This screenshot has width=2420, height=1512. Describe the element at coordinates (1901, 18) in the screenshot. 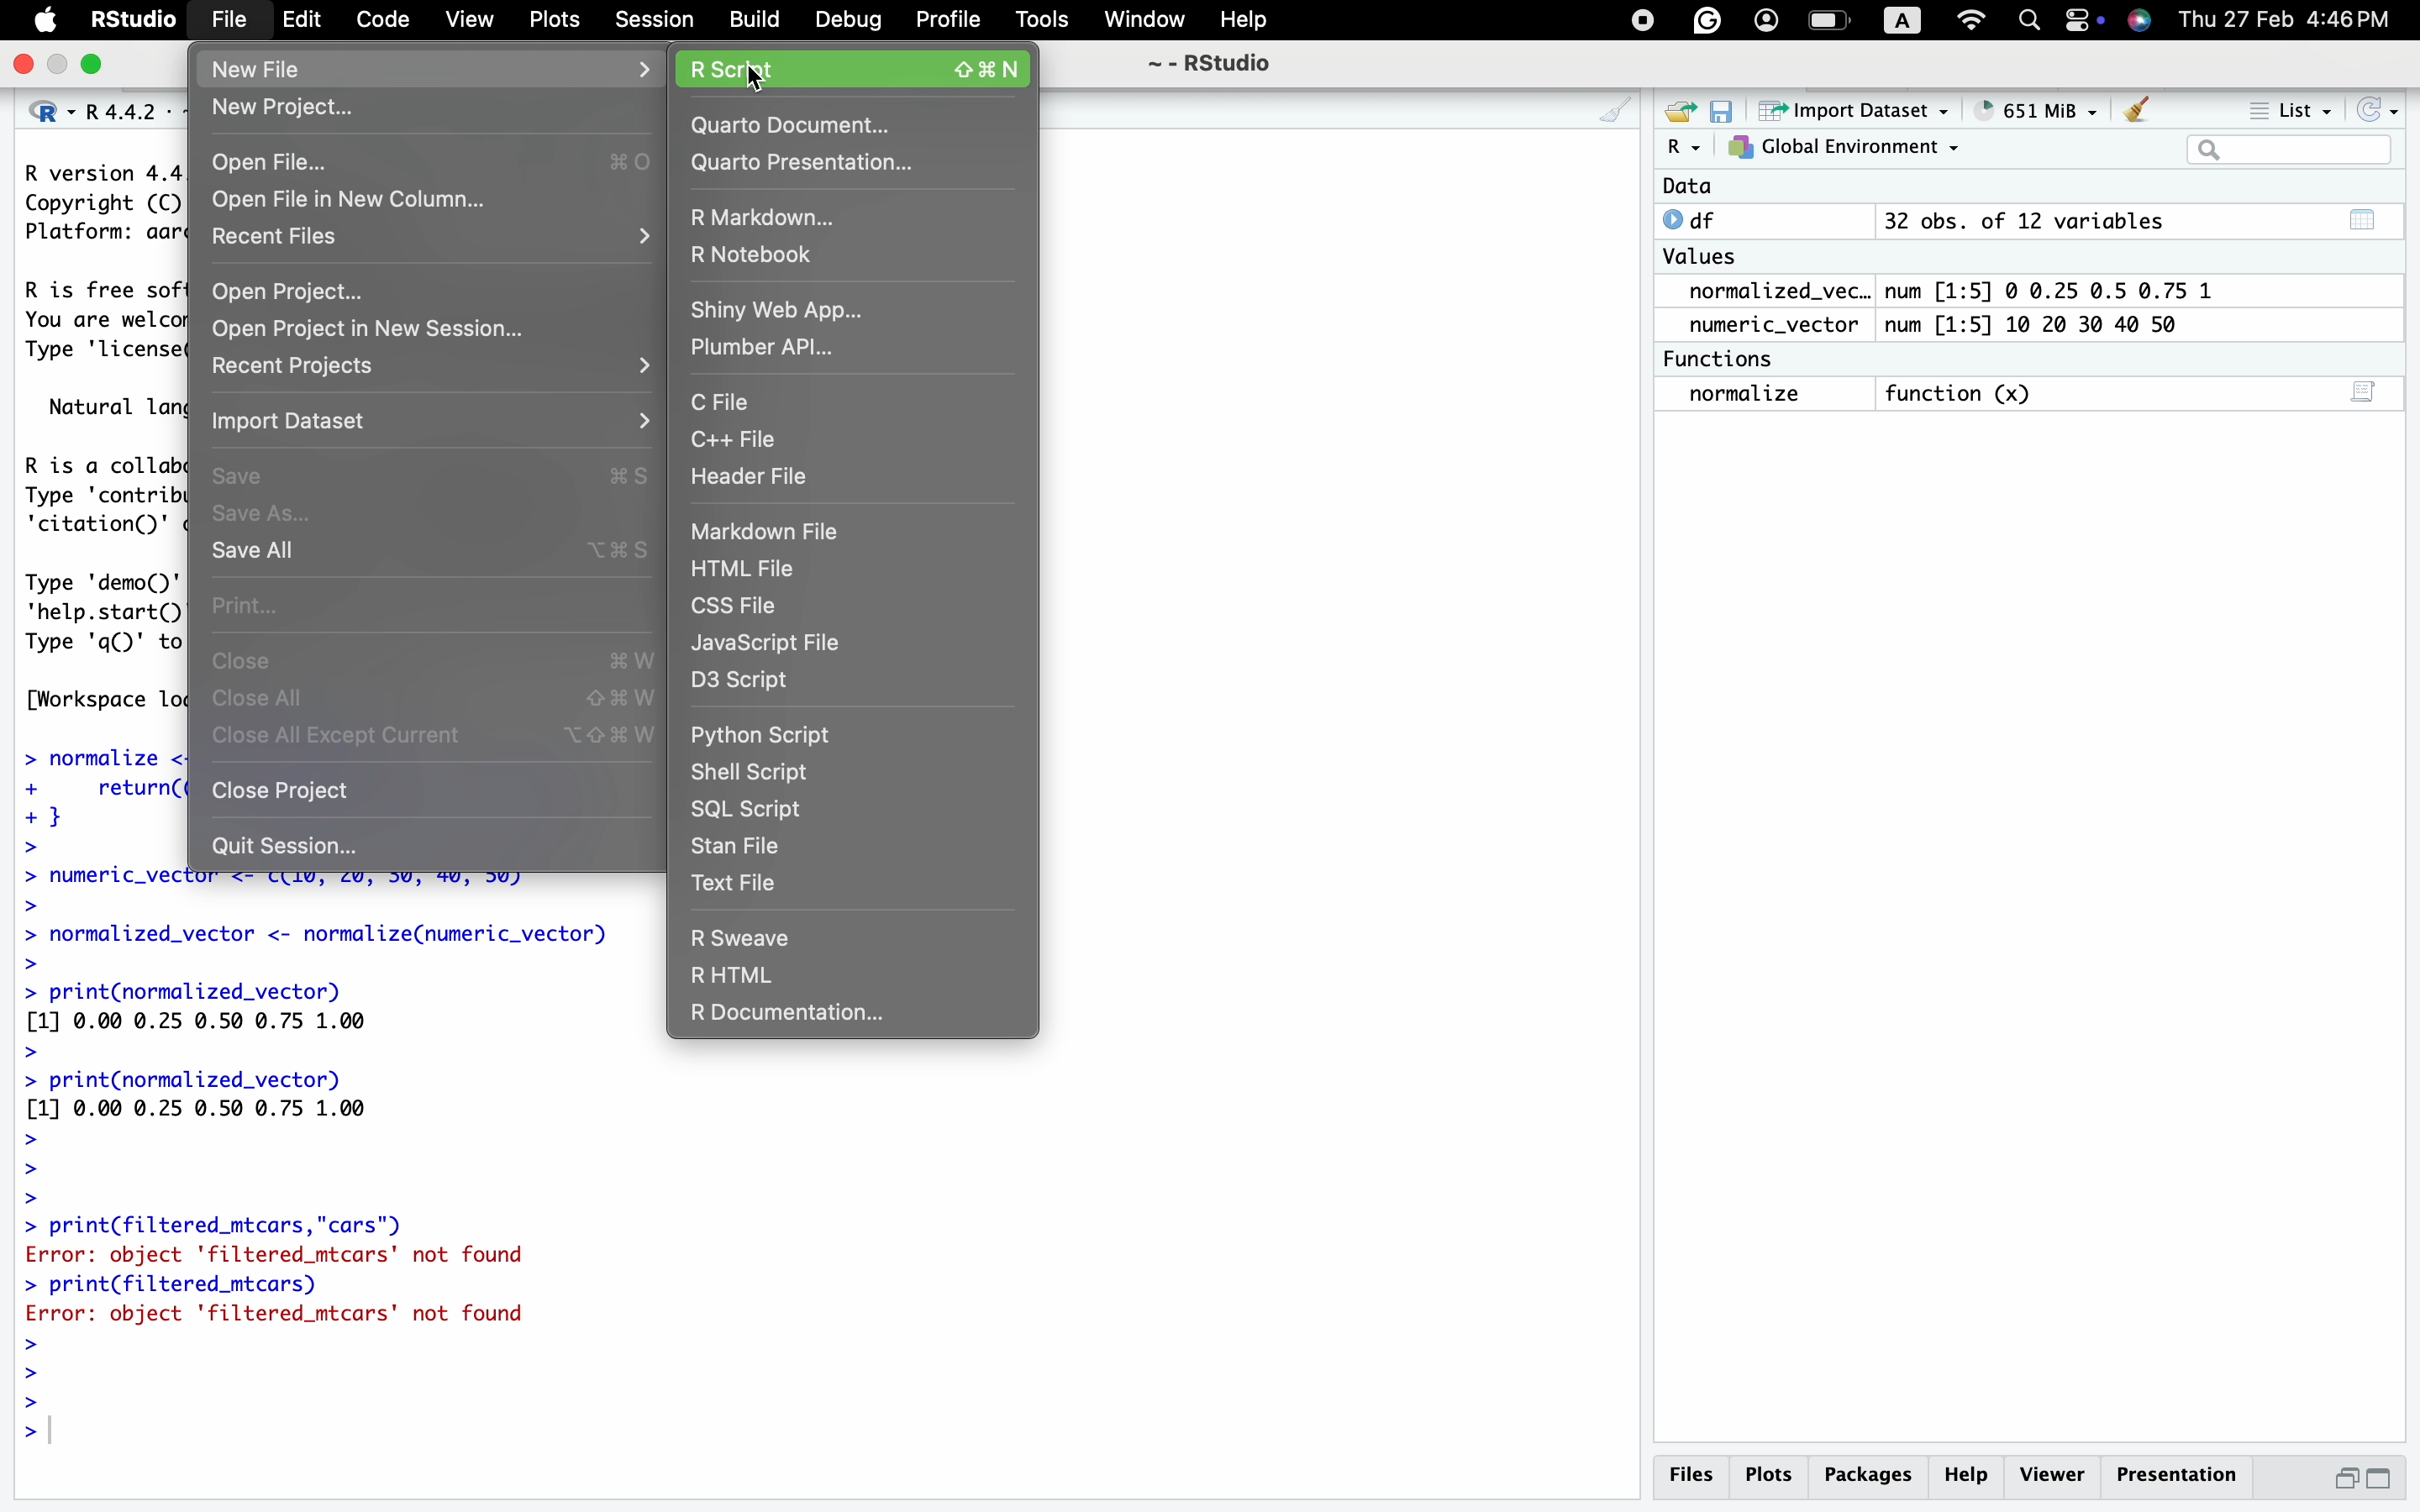

I see `A` at that location.